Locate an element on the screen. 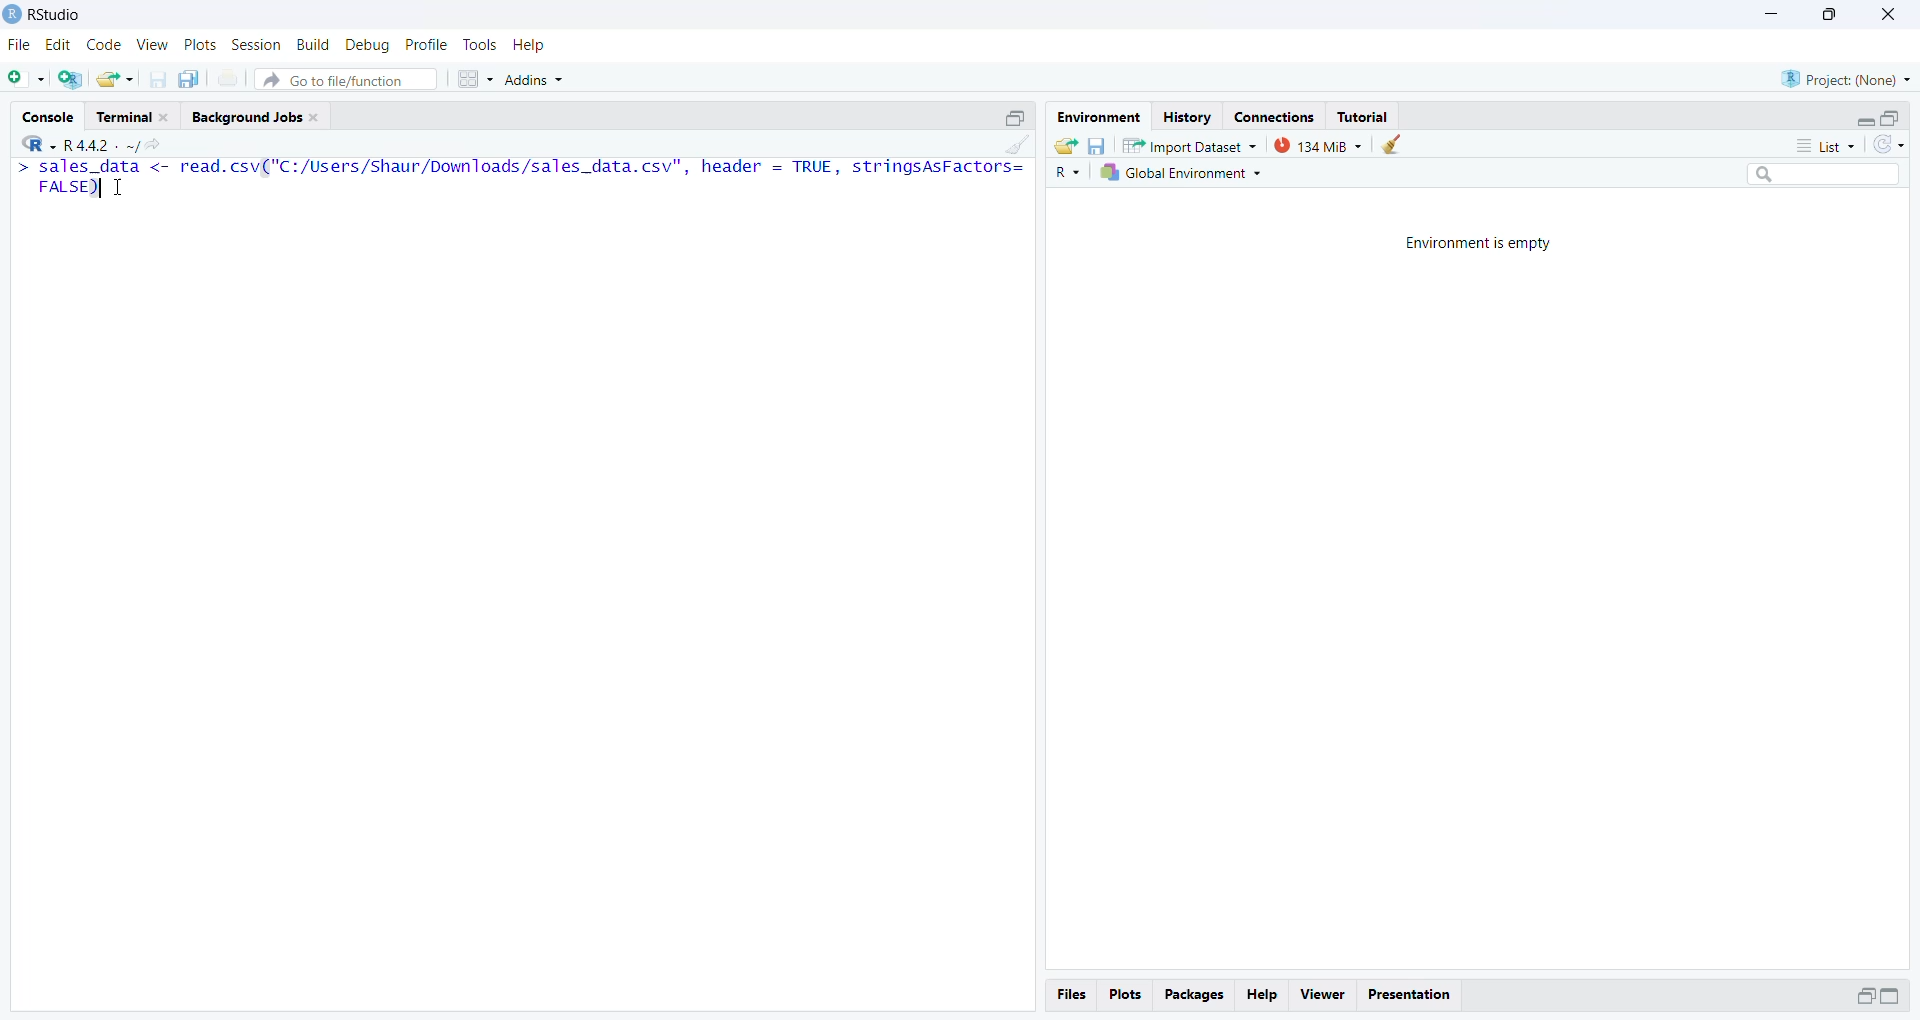 This screenshot has height=1020, width=1920. Go to file/ function is located at coordinates (336, 79).